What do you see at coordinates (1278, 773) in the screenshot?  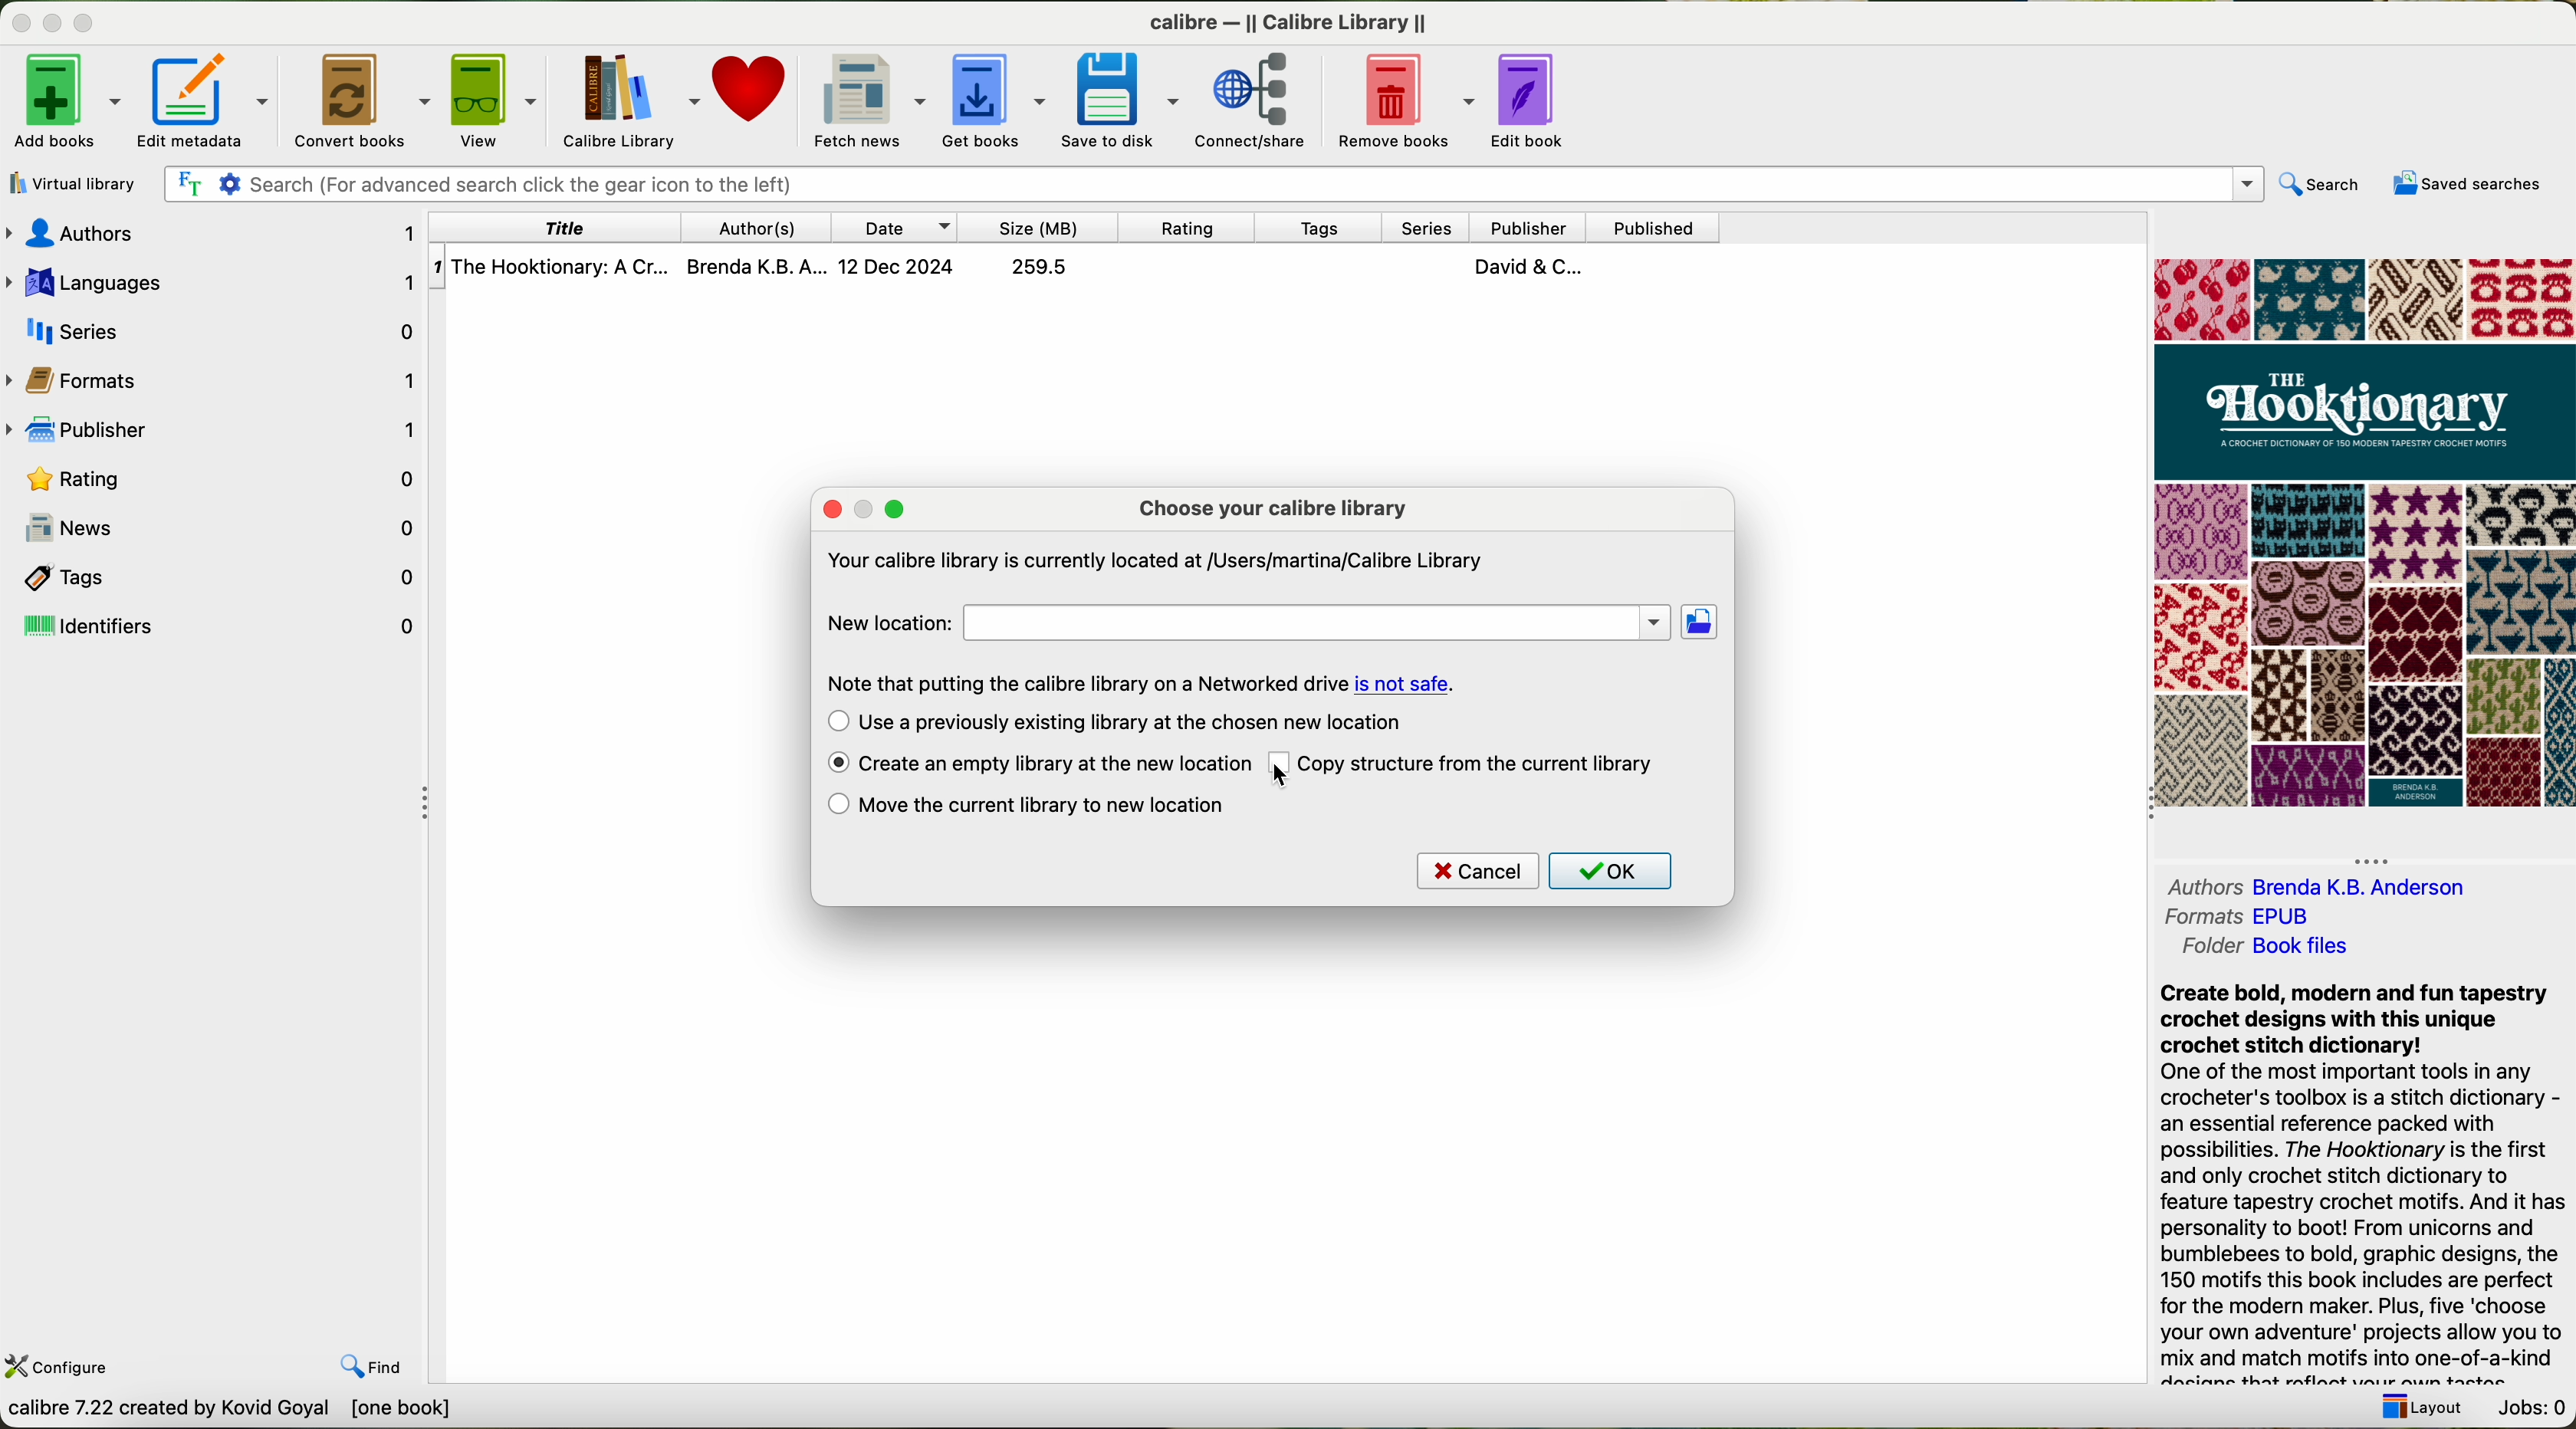 I see `cursor` at bounding box center [1278, 773].